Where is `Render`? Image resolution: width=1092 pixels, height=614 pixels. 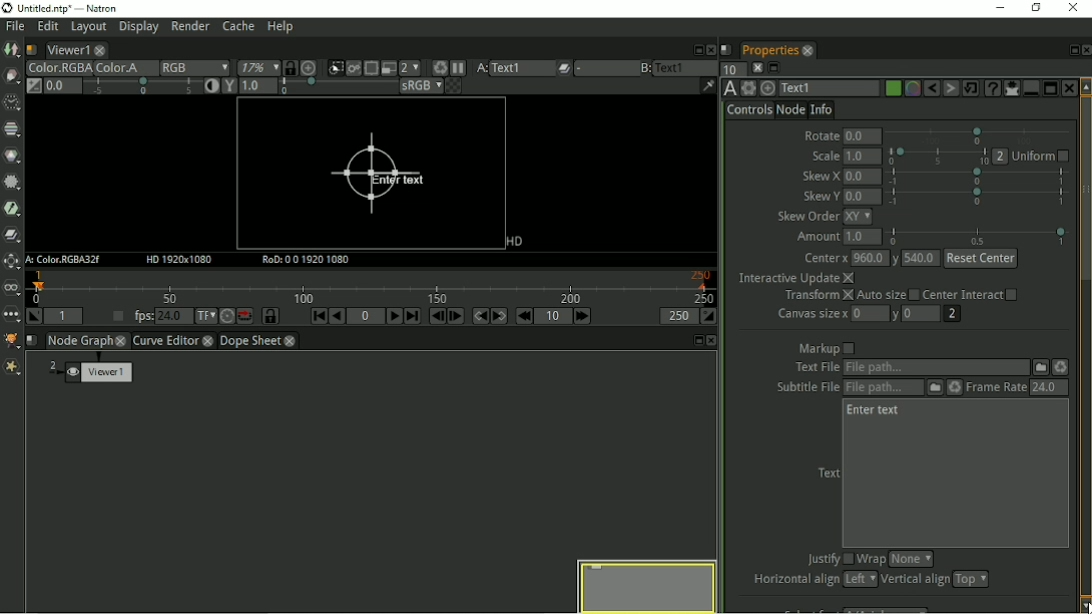 Render is located at coordinates (191, 28).